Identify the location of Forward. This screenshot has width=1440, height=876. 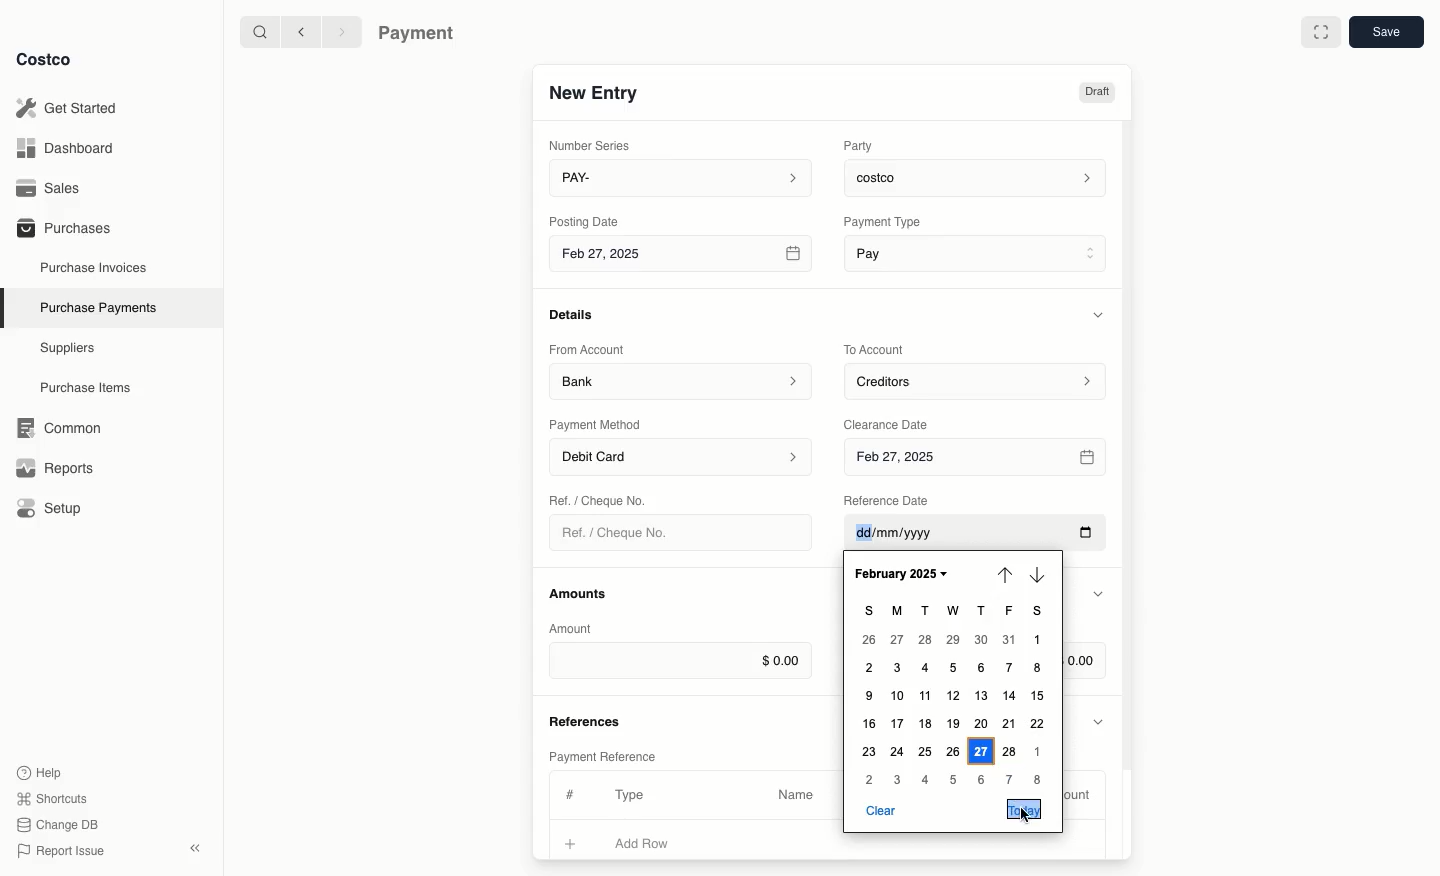
(340, 31).